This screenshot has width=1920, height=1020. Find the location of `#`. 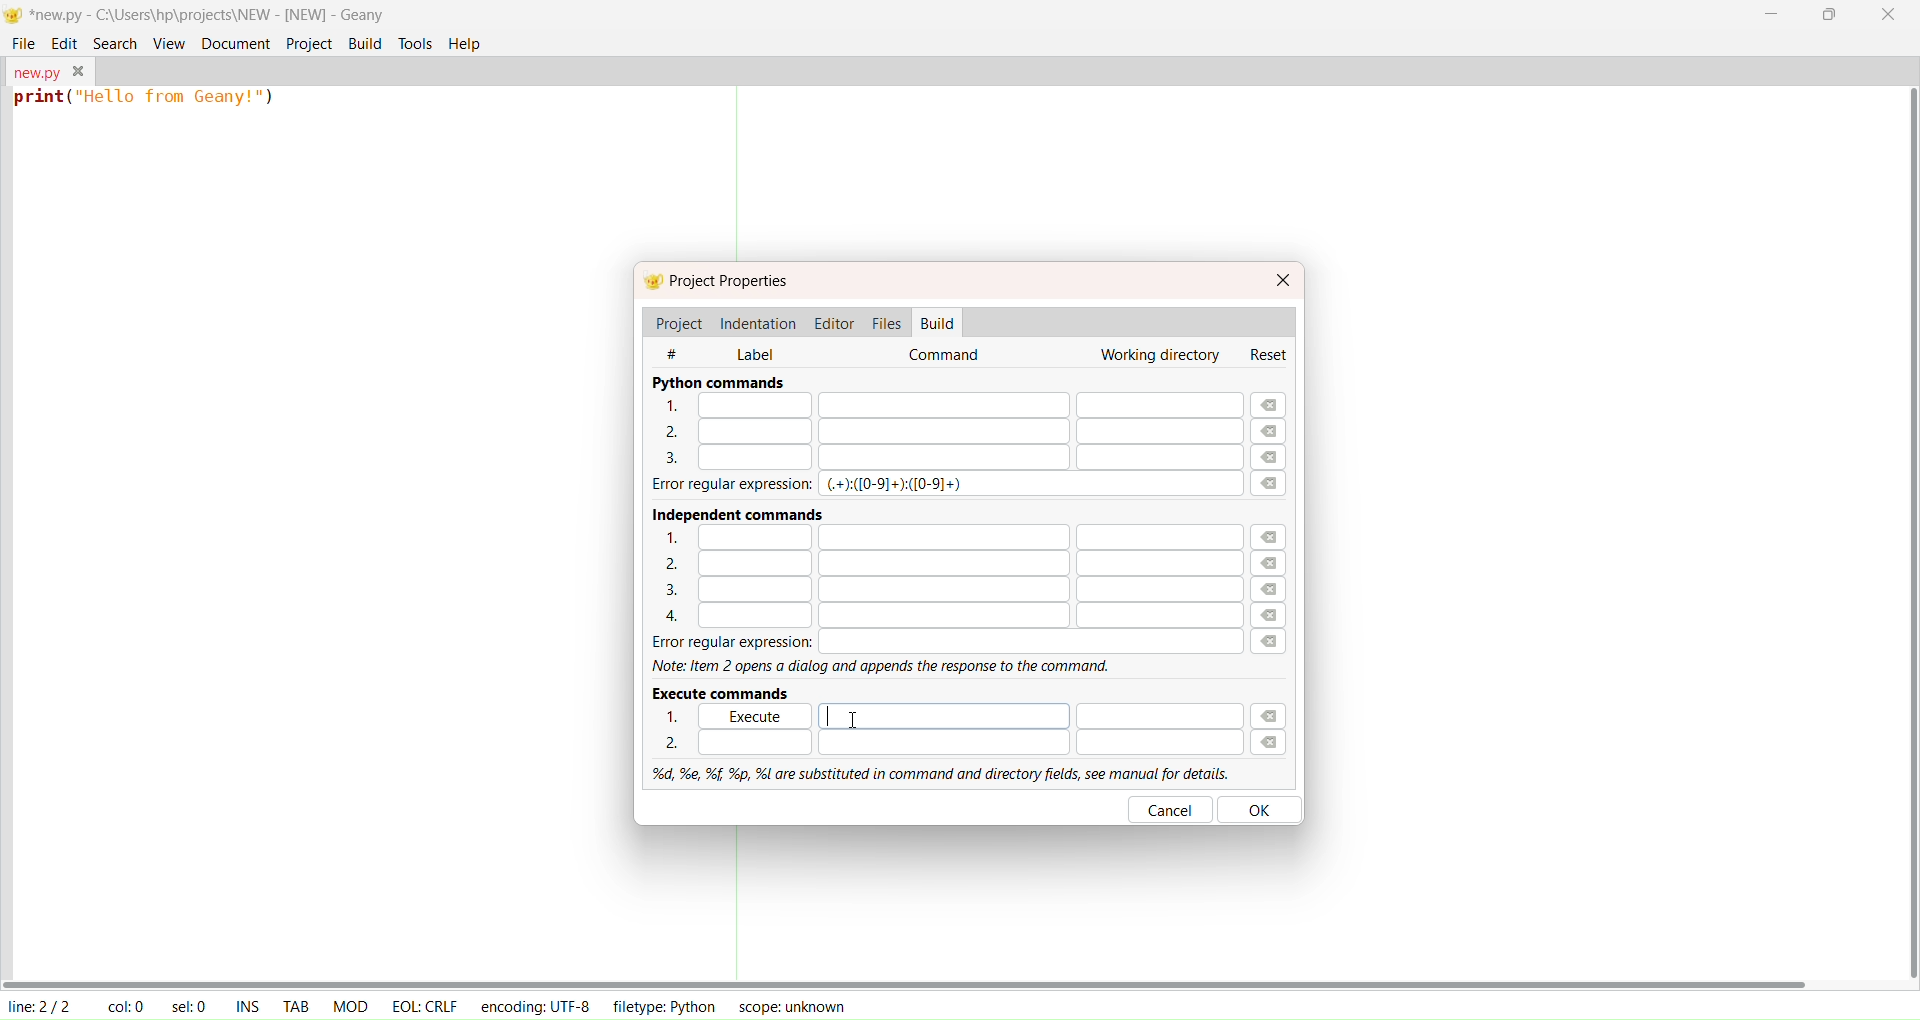

# is located at coordinates (684, 352).